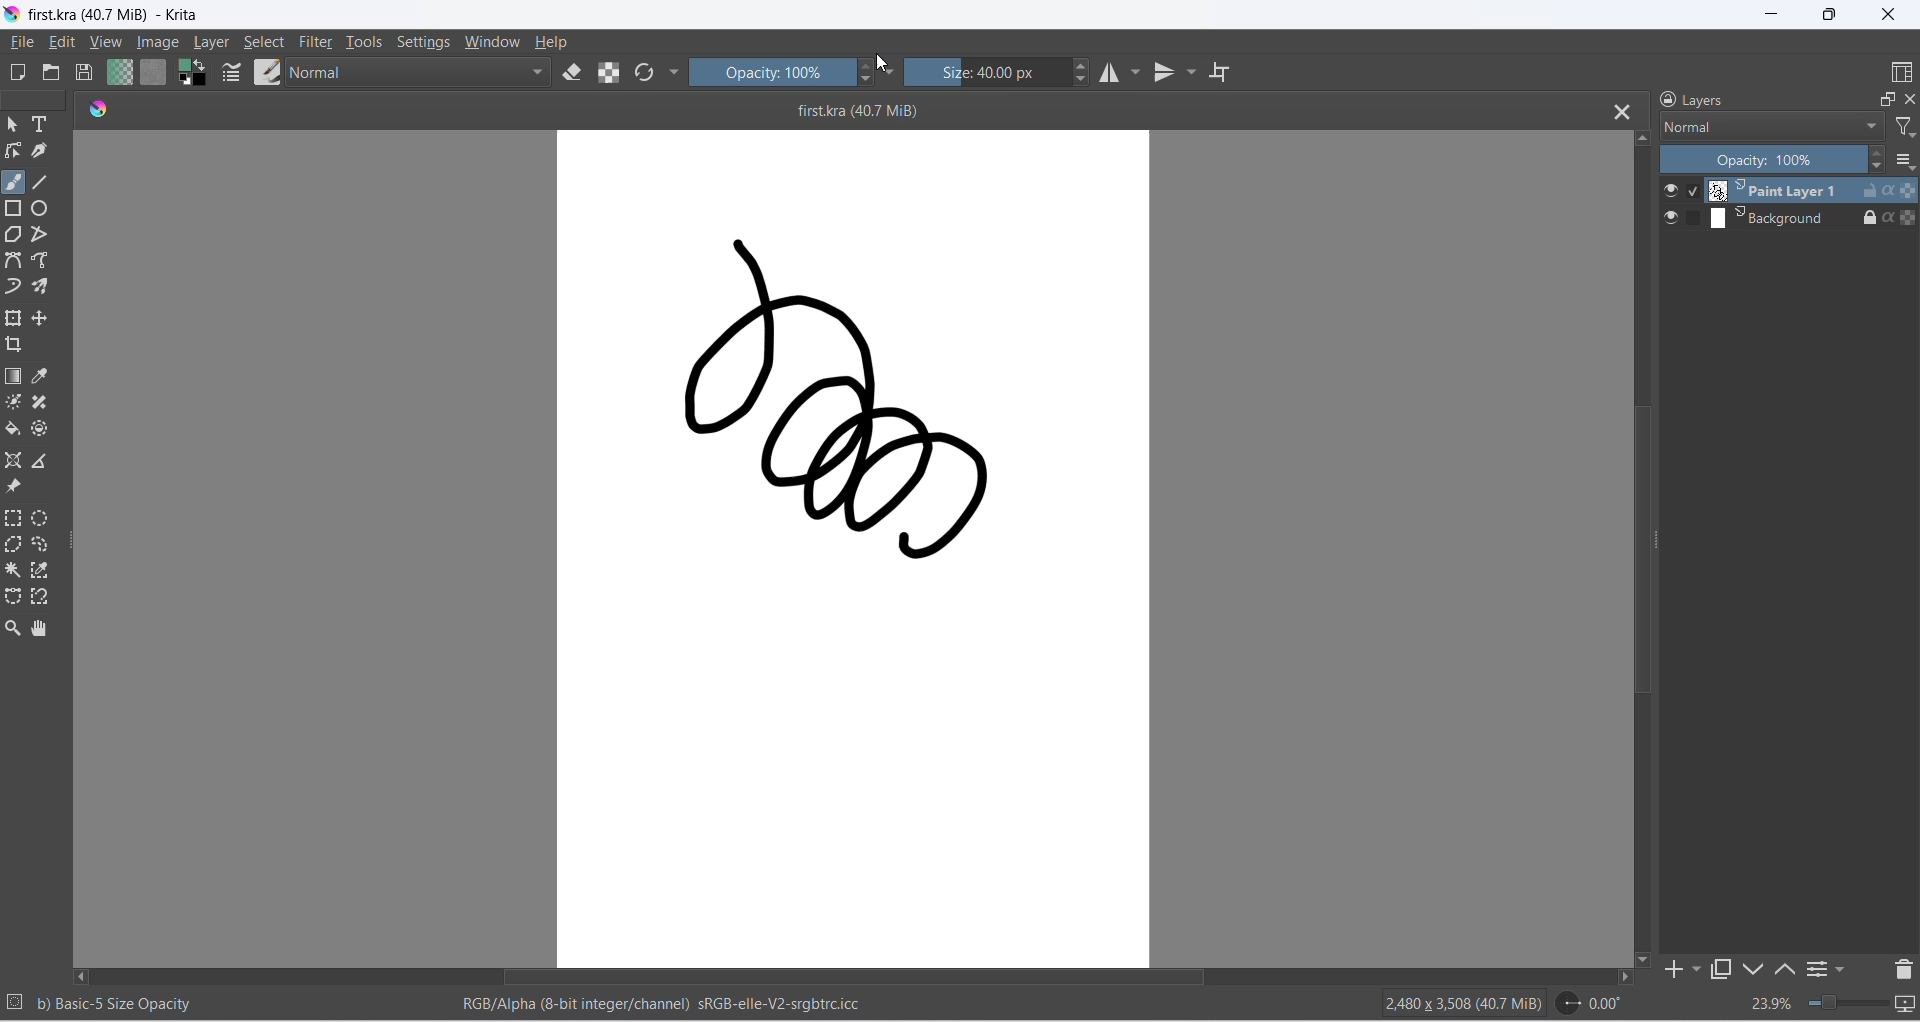 The width and height of the screenshot is (1920, 1022). What do you see at coordinates (154, 72) in the screenshot?
I see `fill patterns` at bounding box center [154, 72].